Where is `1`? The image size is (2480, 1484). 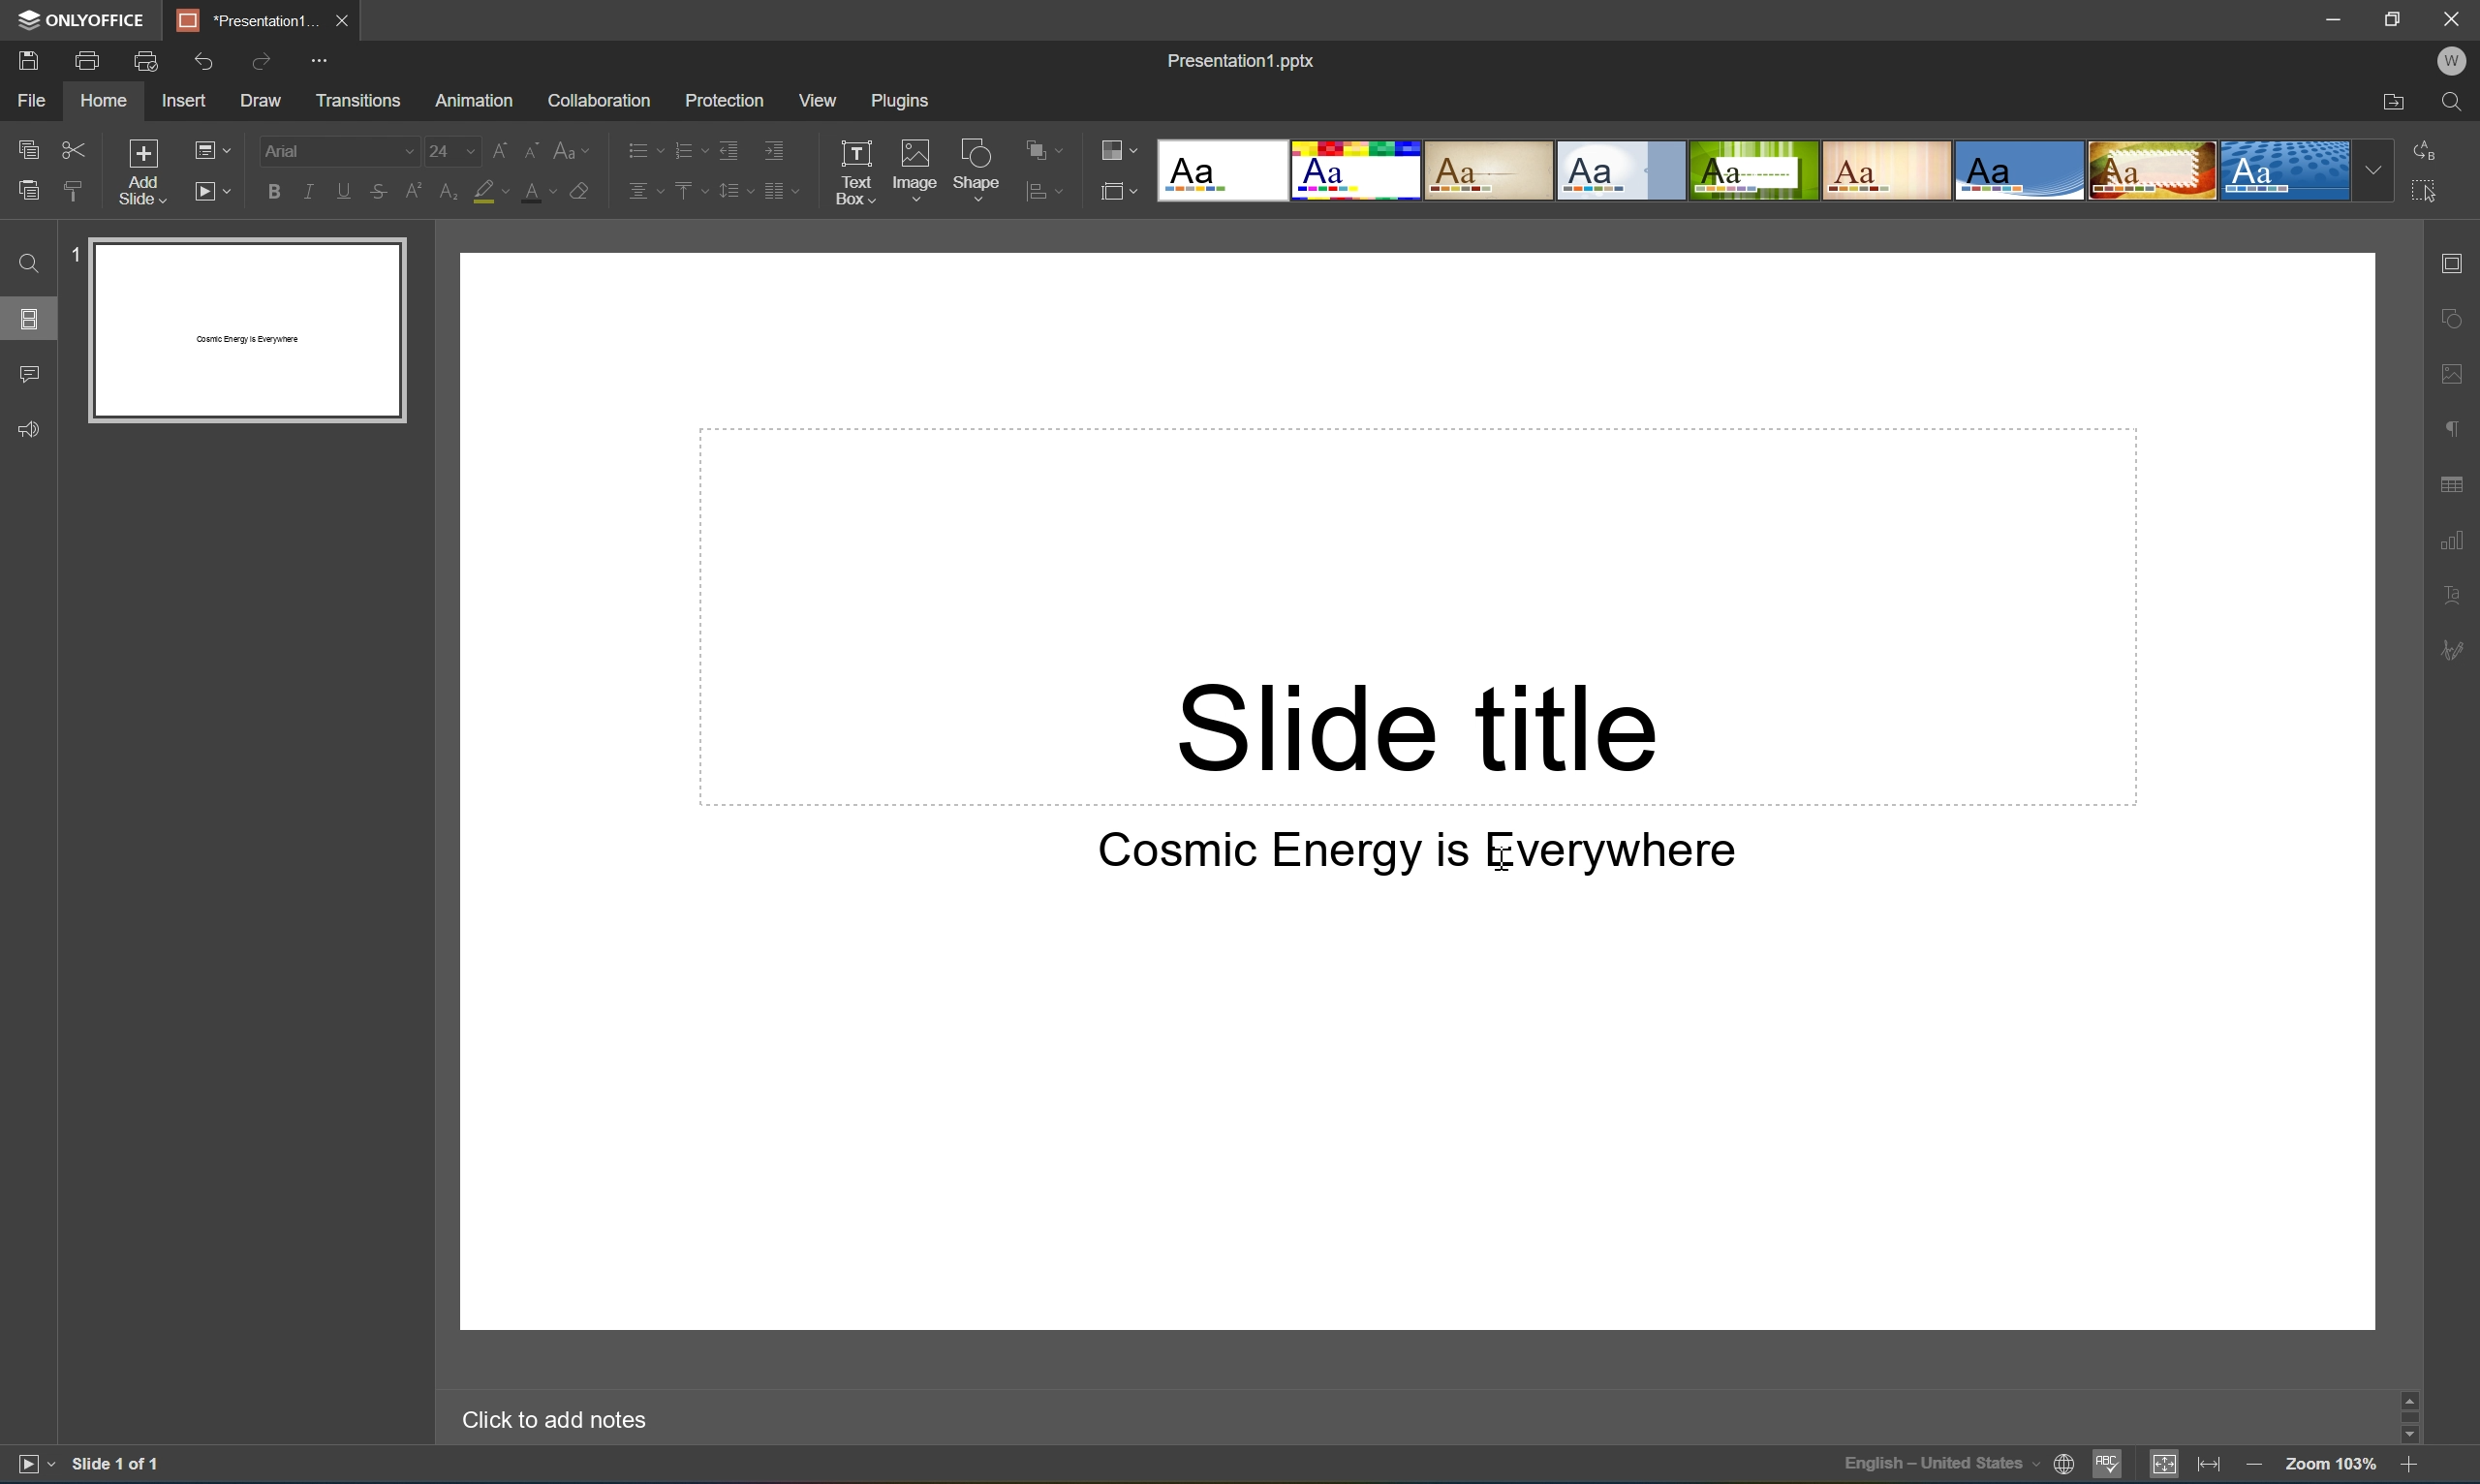 1 is located at coordinates (76, 251).